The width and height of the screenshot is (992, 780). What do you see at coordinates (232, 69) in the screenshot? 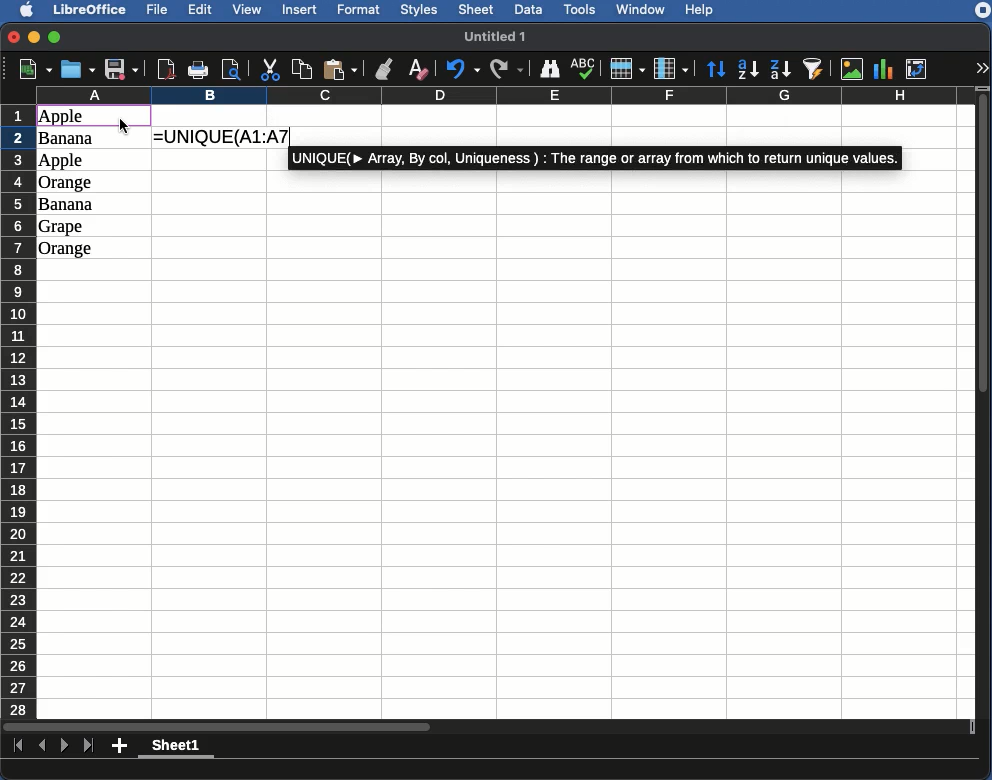
I see `Print preview` at bounding box center [232, 69].